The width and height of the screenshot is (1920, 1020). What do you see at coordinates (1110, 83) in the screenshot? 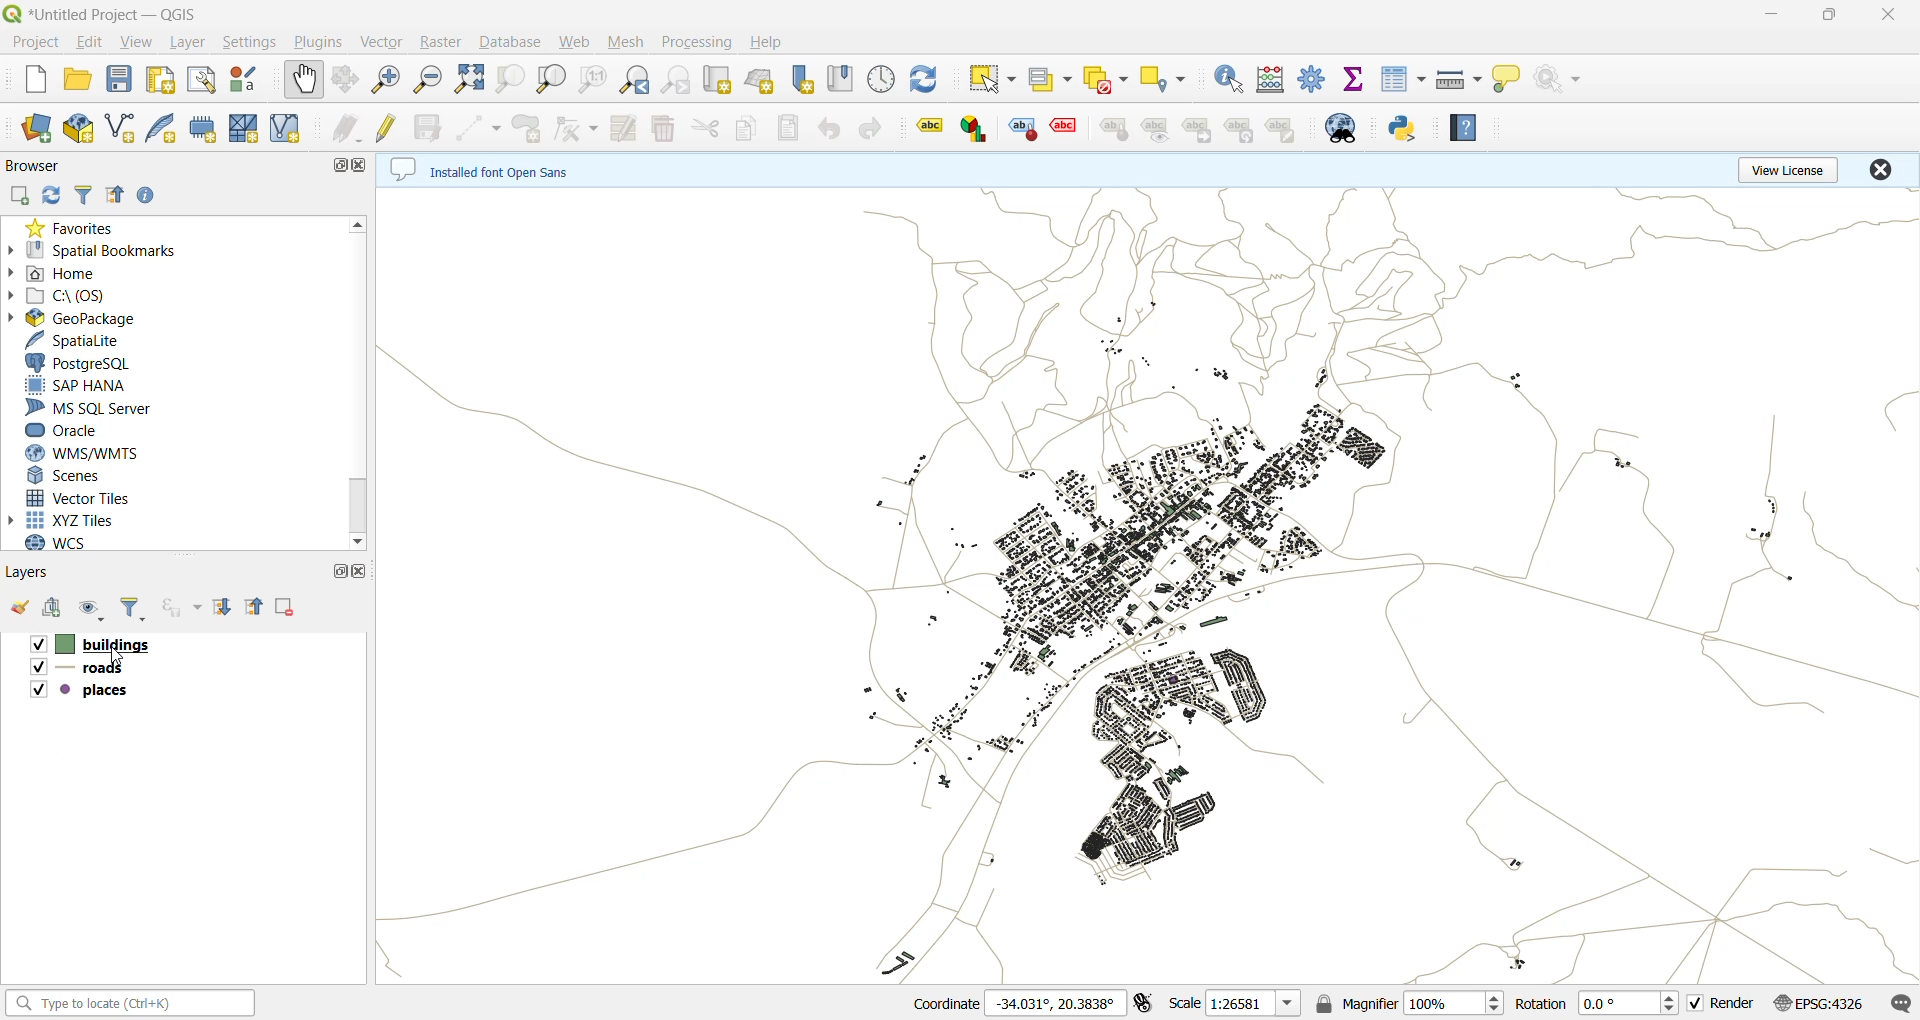
I see `deselect` at bounding box center [1110, 83].